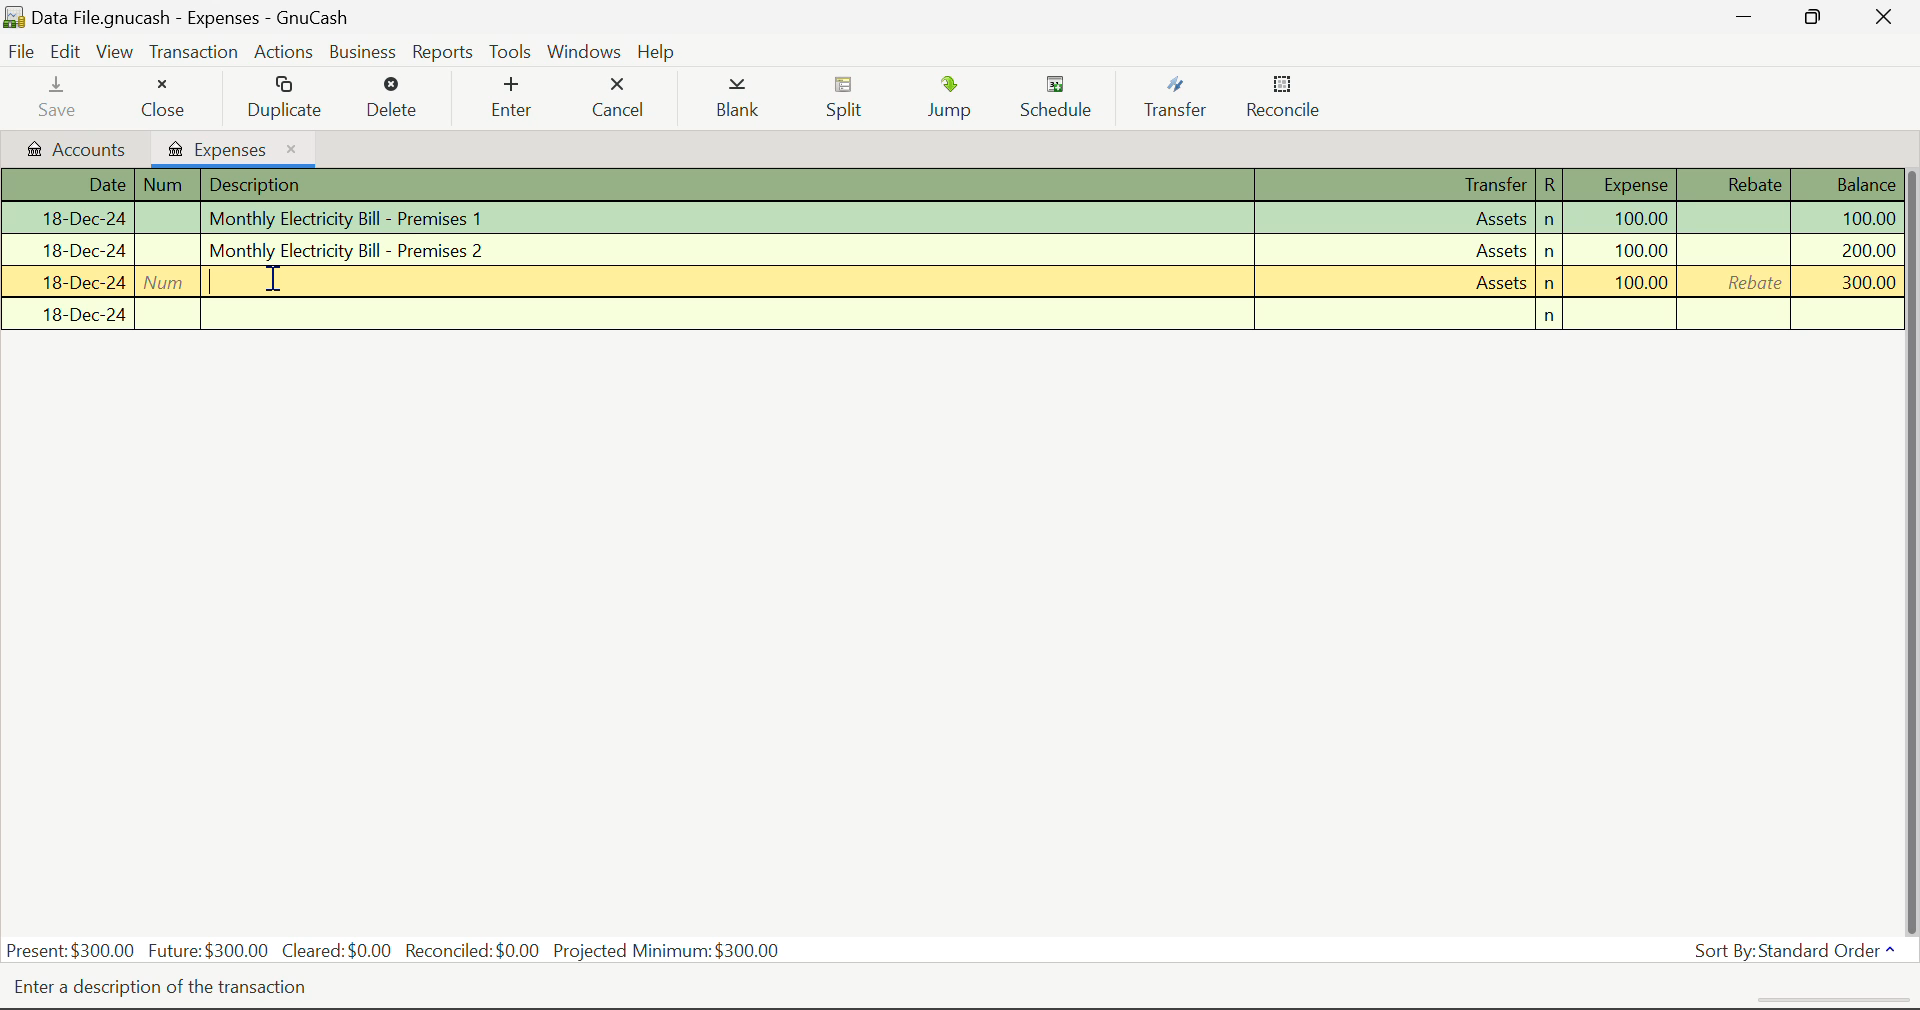 This screenshot has width=1920, height=1010. I want to click on Restore Down, so click(1747, 21).